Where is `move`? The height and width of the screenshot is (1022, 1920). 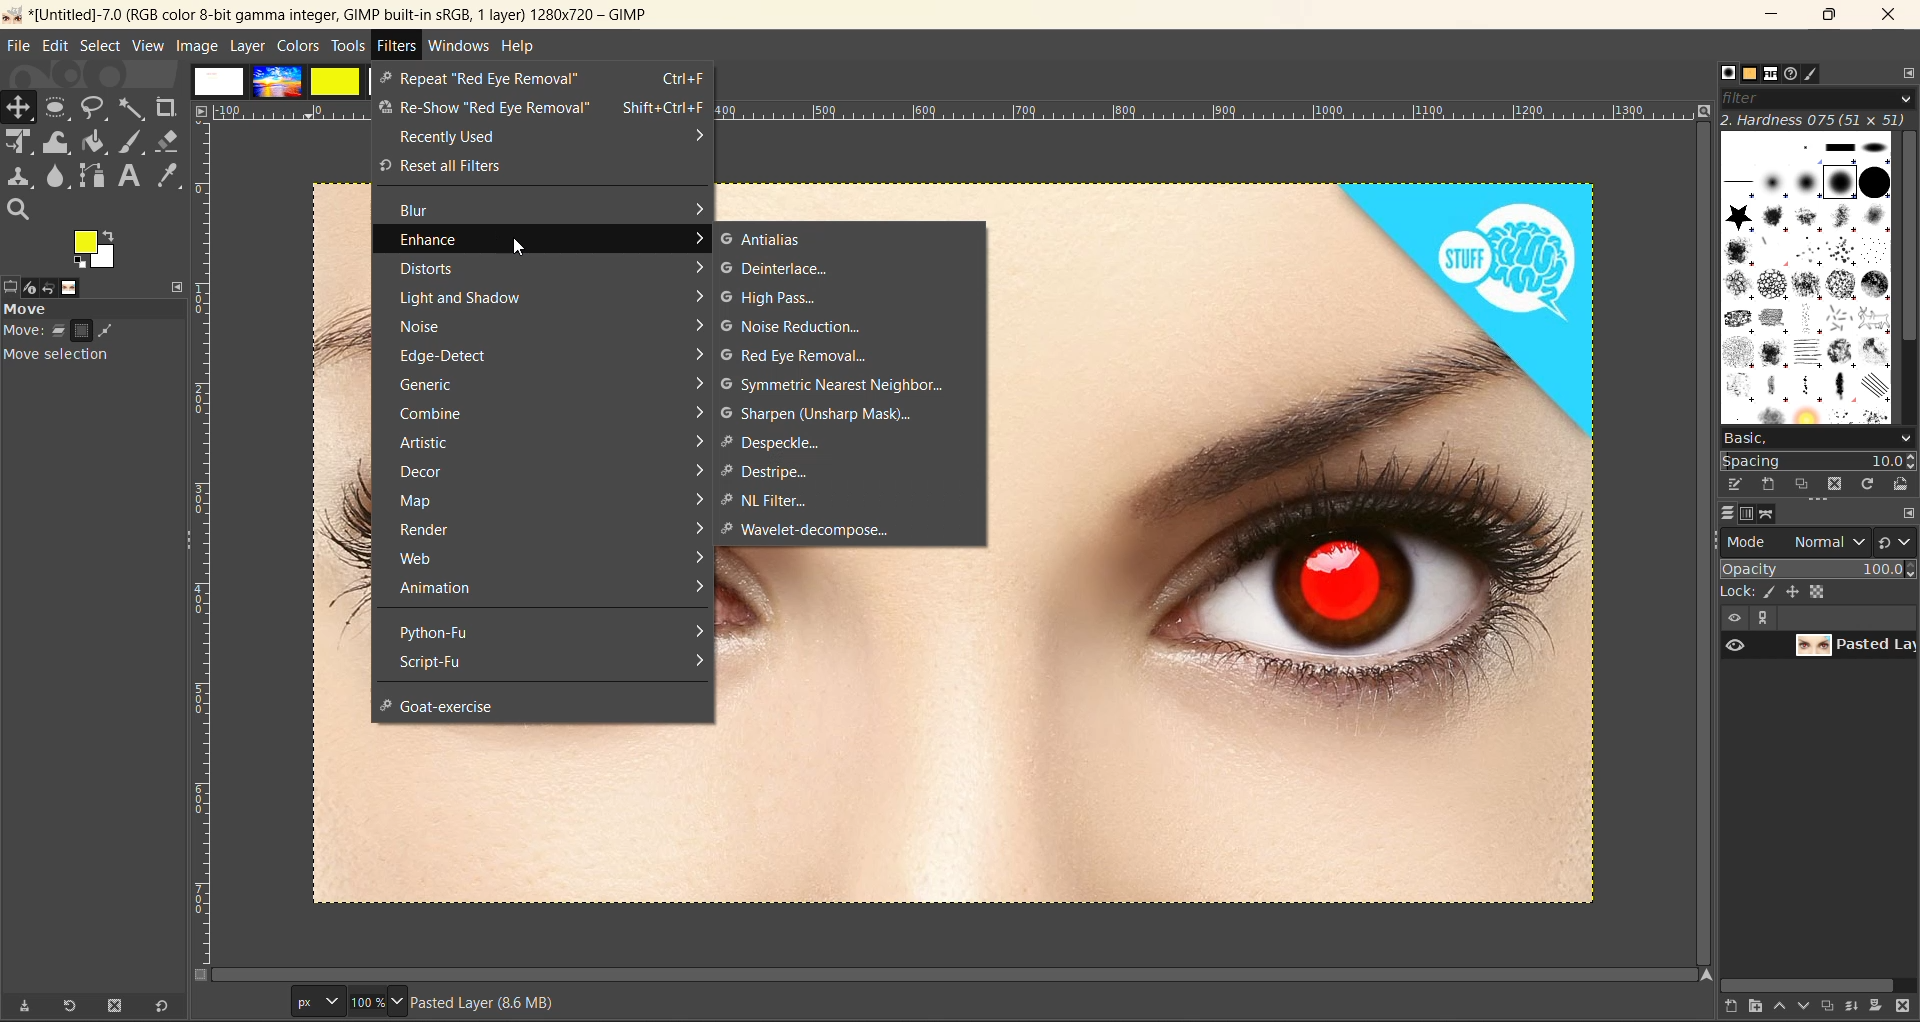 move is located at coordinates (97, 337).